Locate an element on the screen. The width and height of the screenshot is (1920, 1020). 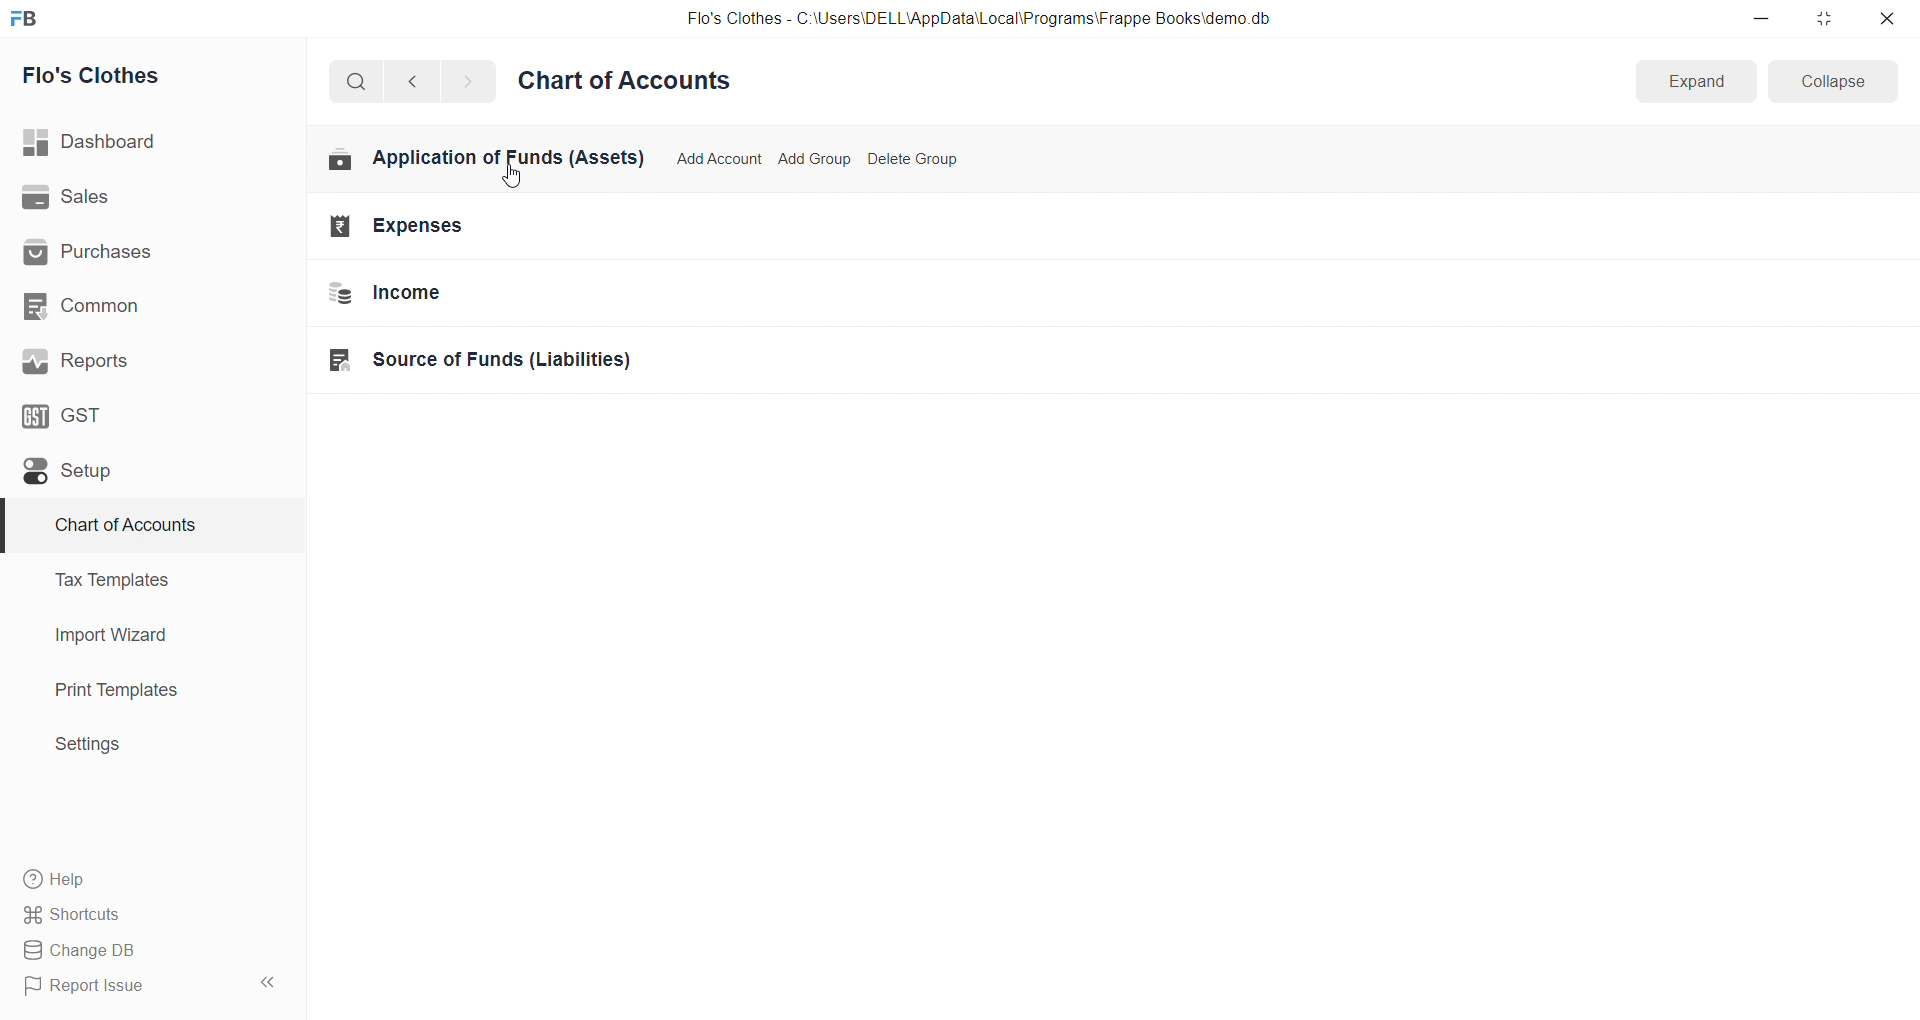
Reports is located at coordinates (143, 361).